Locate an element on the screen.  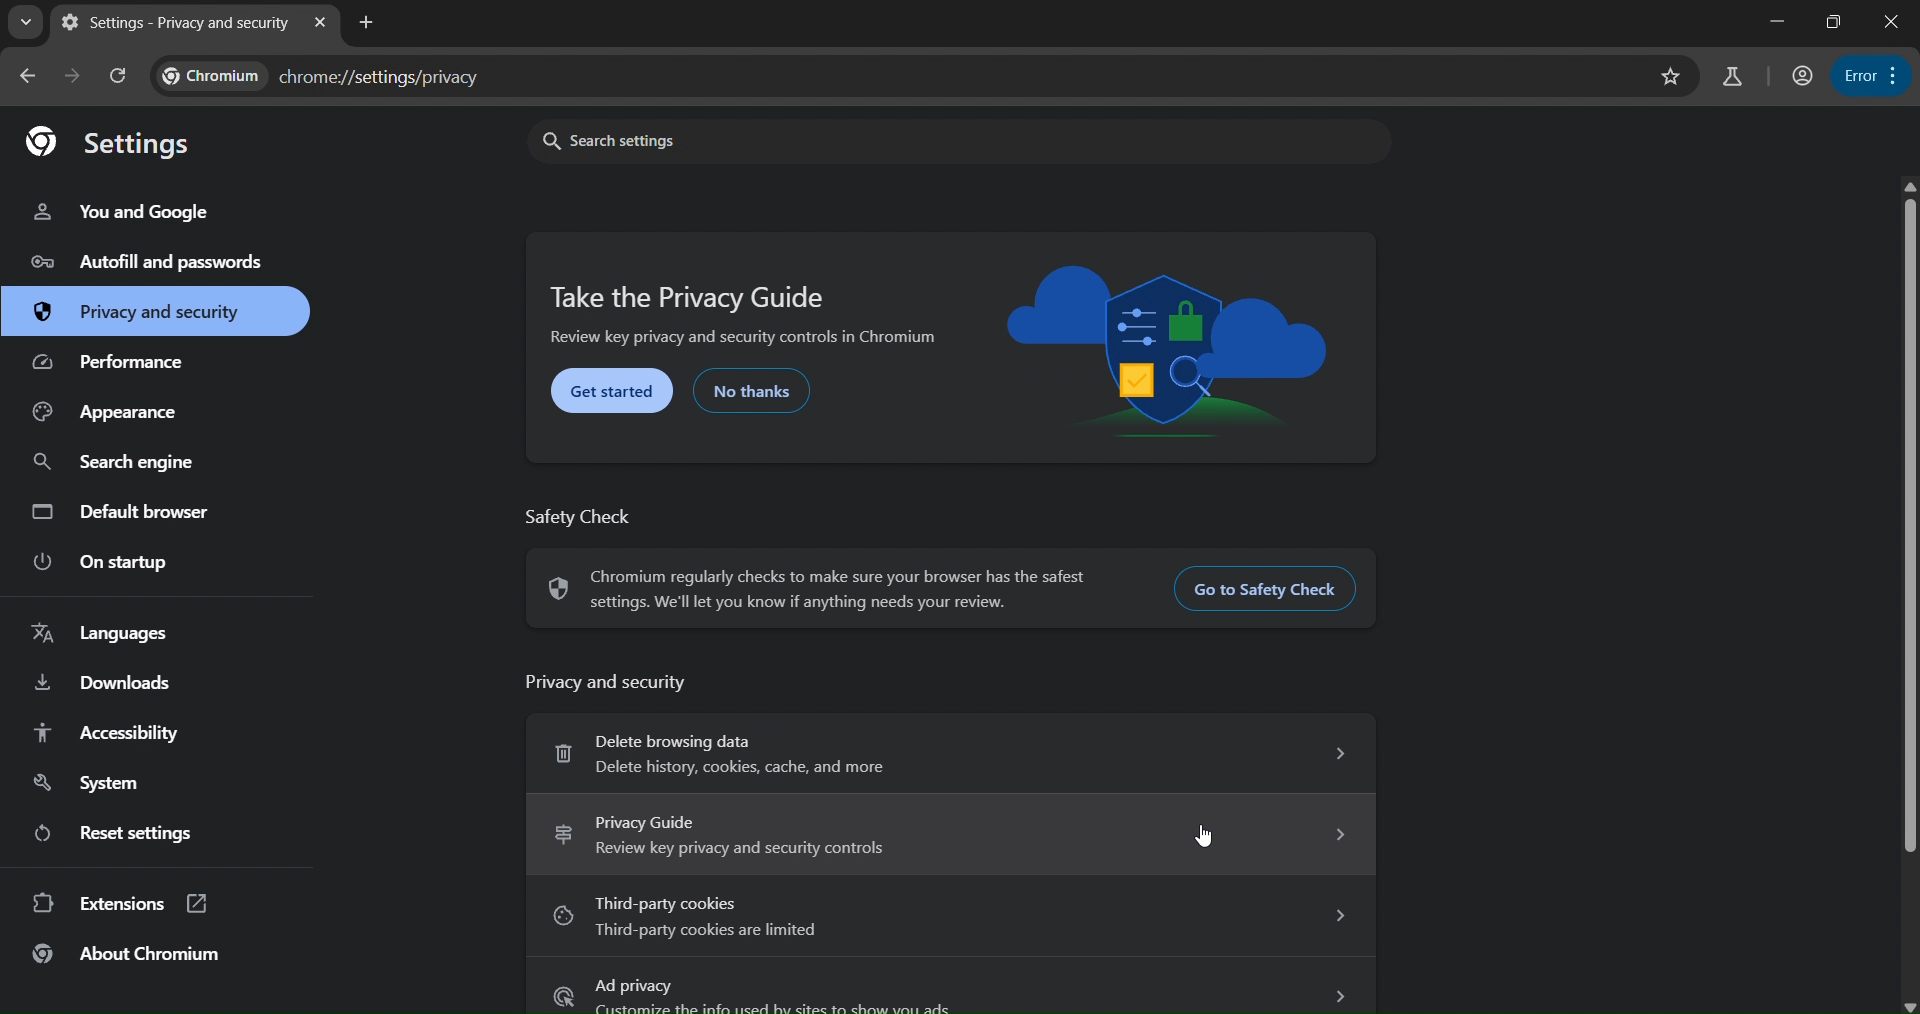
go to safety check is located at coordinates (1271, 593).